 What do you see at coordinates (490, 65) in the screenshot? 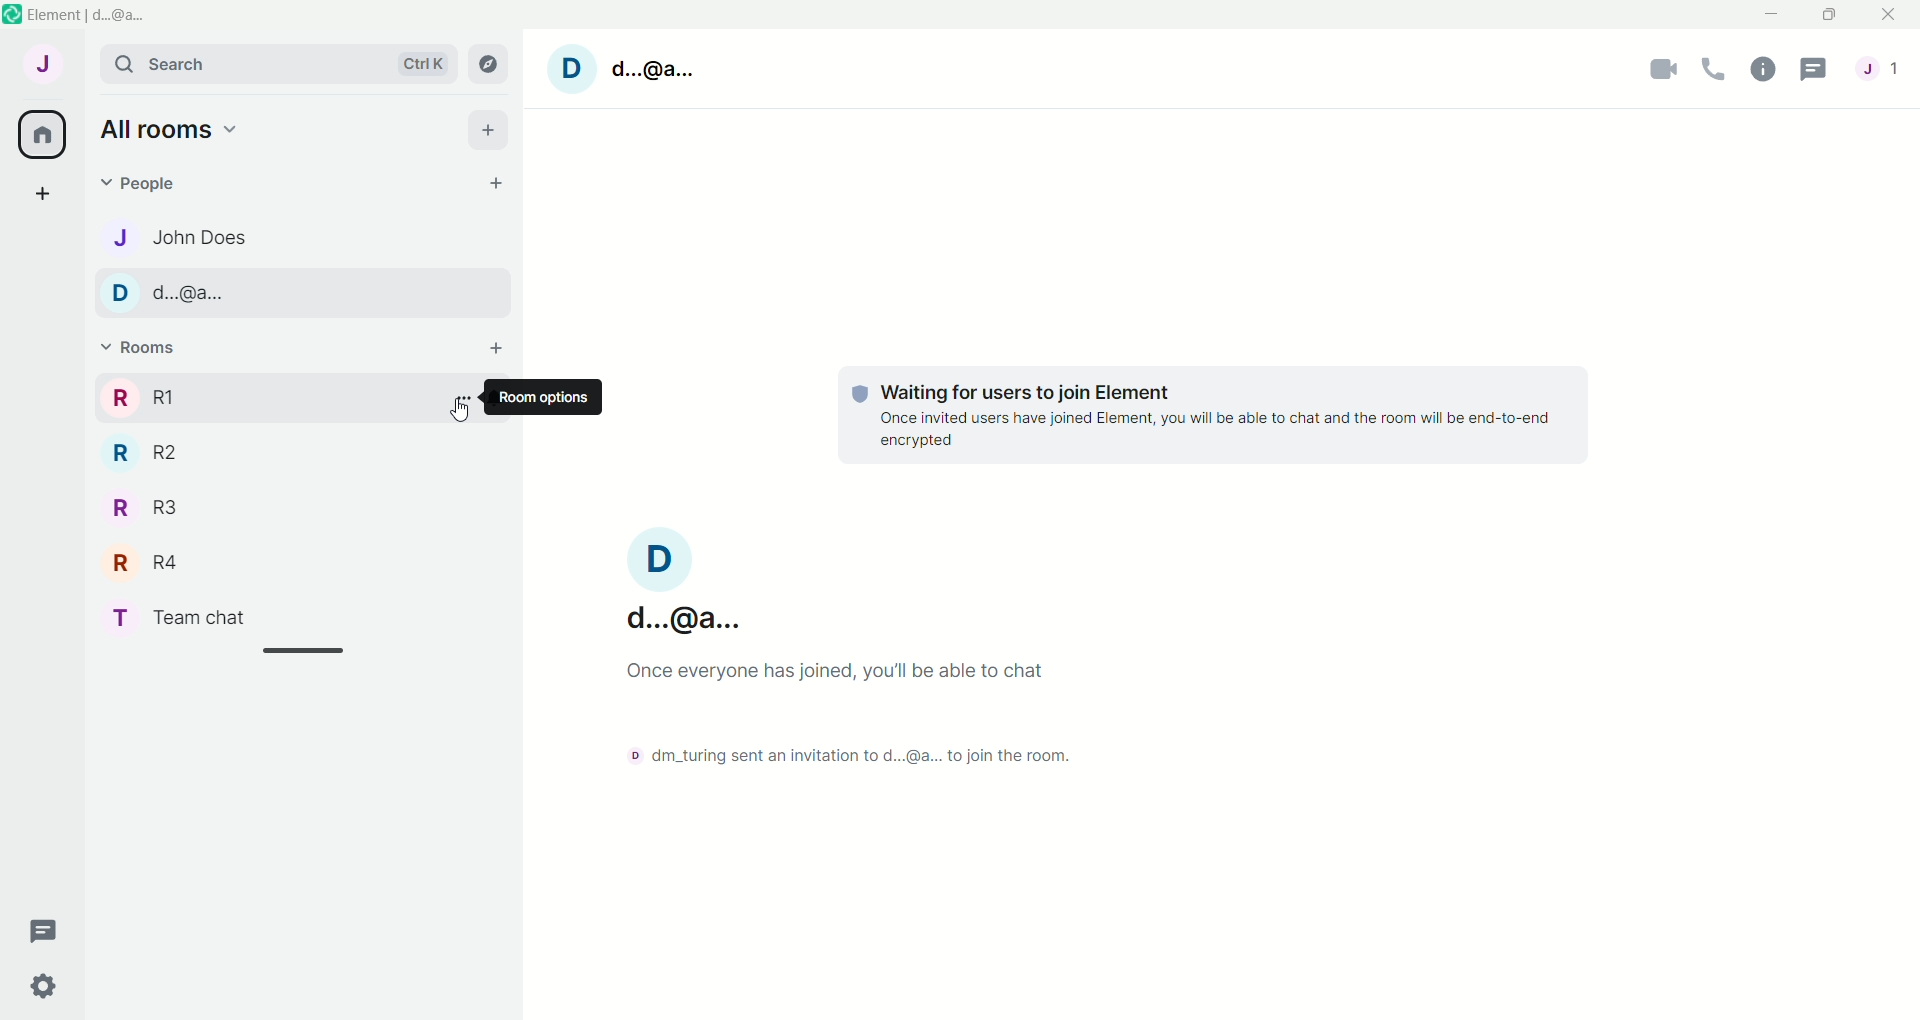
I see `explore rooms` at bounding box center [490, 65].